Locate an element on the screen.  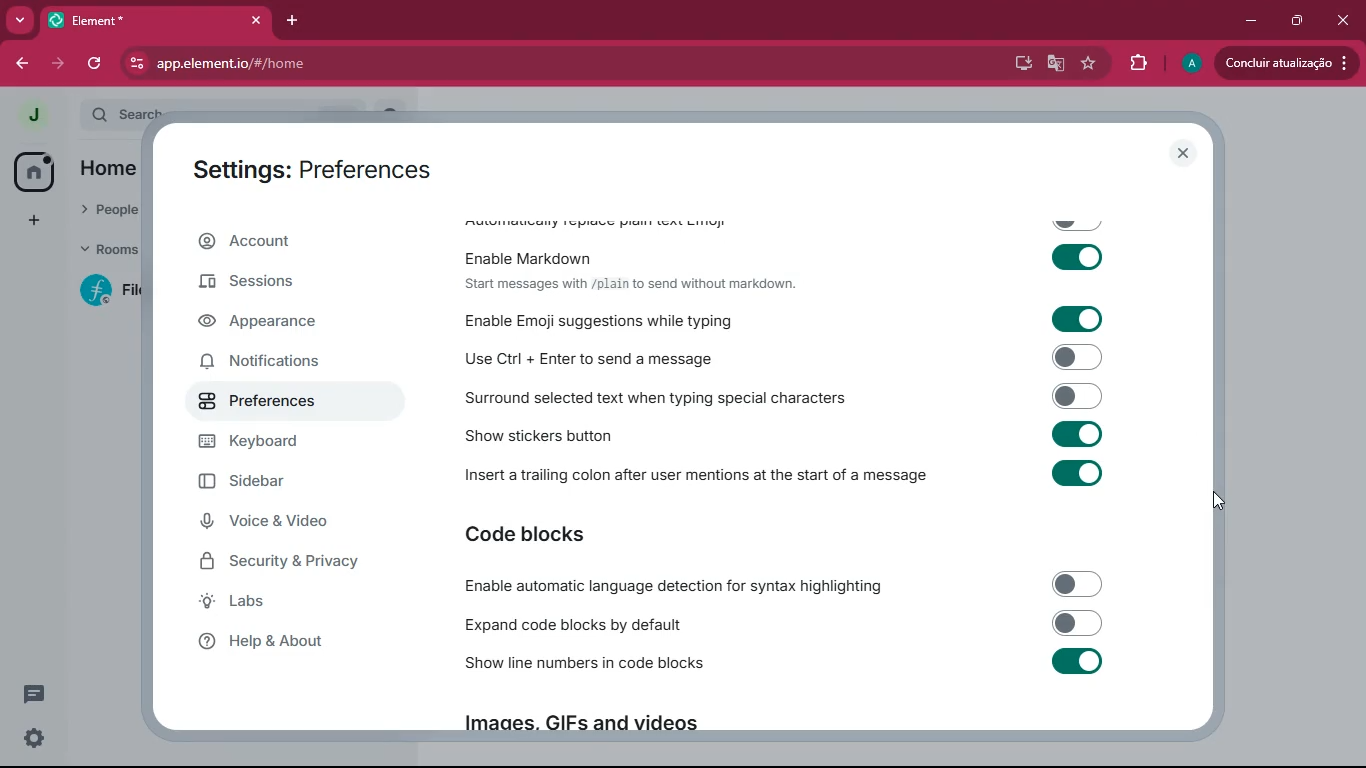
element is located at coordinates (159, 20).